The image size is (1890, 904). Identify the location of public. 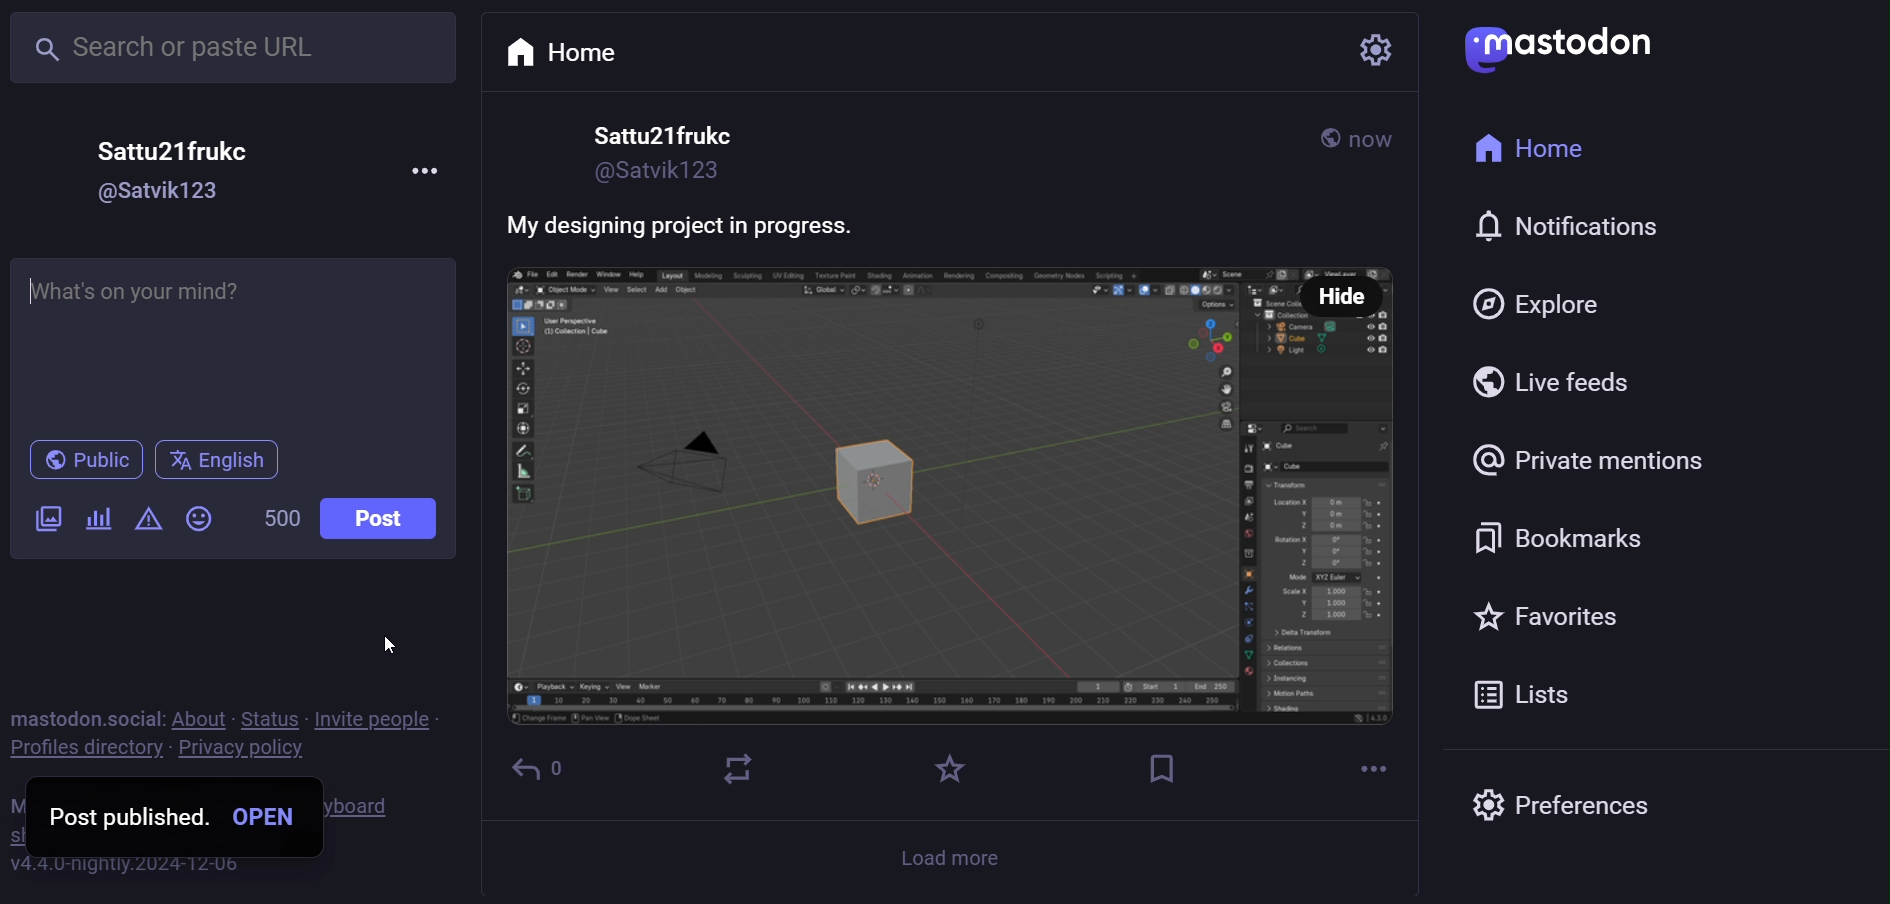
(1326, 139).